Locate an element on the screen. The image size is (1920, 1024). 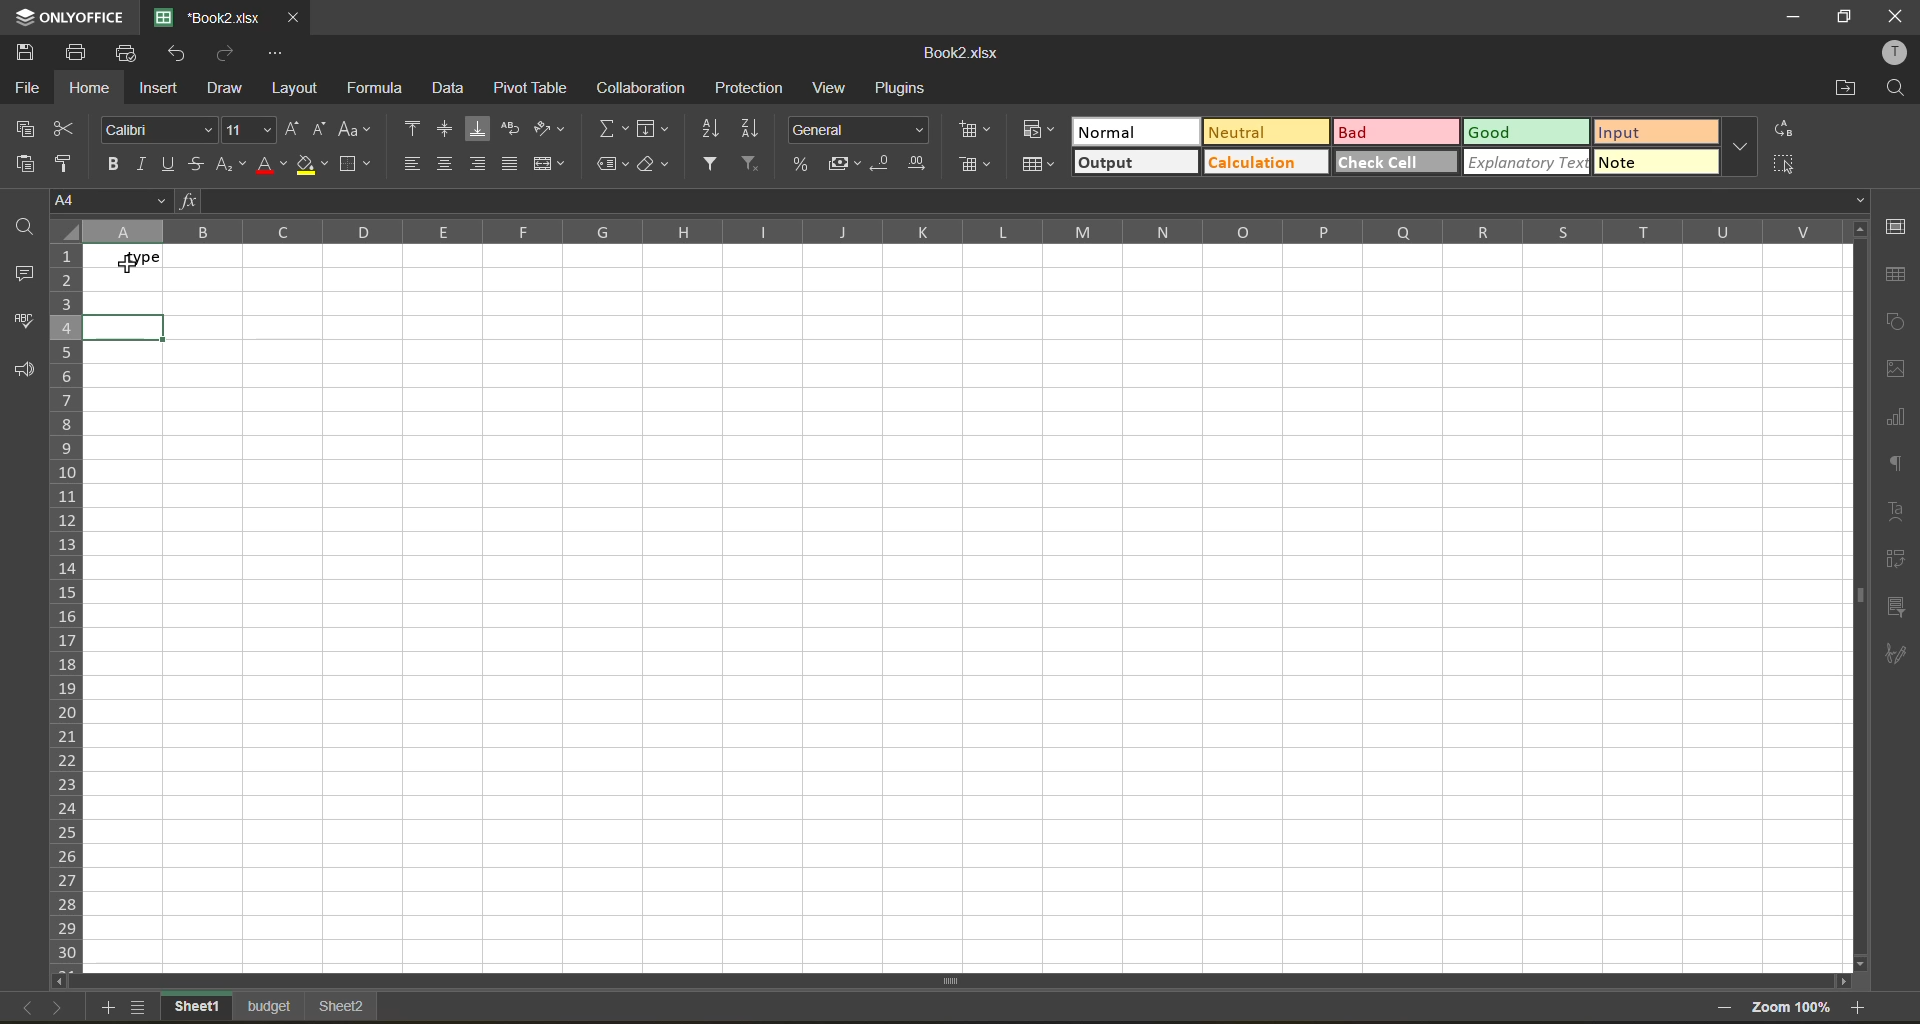
view is located at coordinates (831, 88).